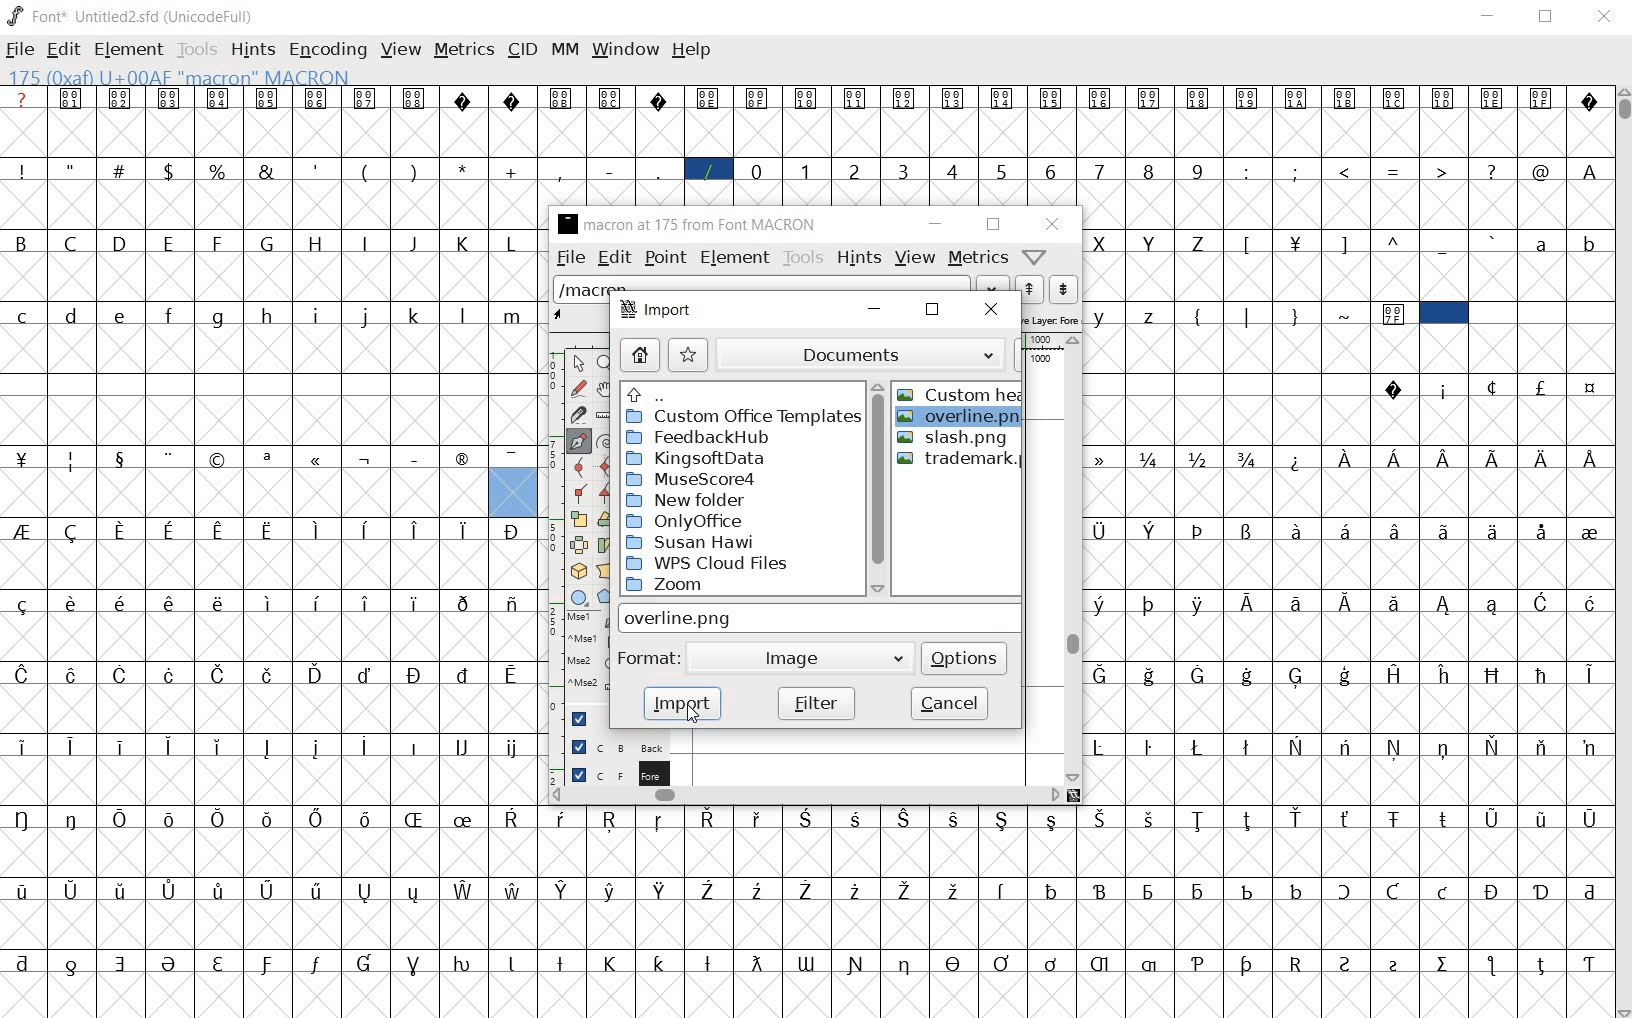  Describe the element at coordinates (219, 169) in the screenshot. I see `%` at that location.